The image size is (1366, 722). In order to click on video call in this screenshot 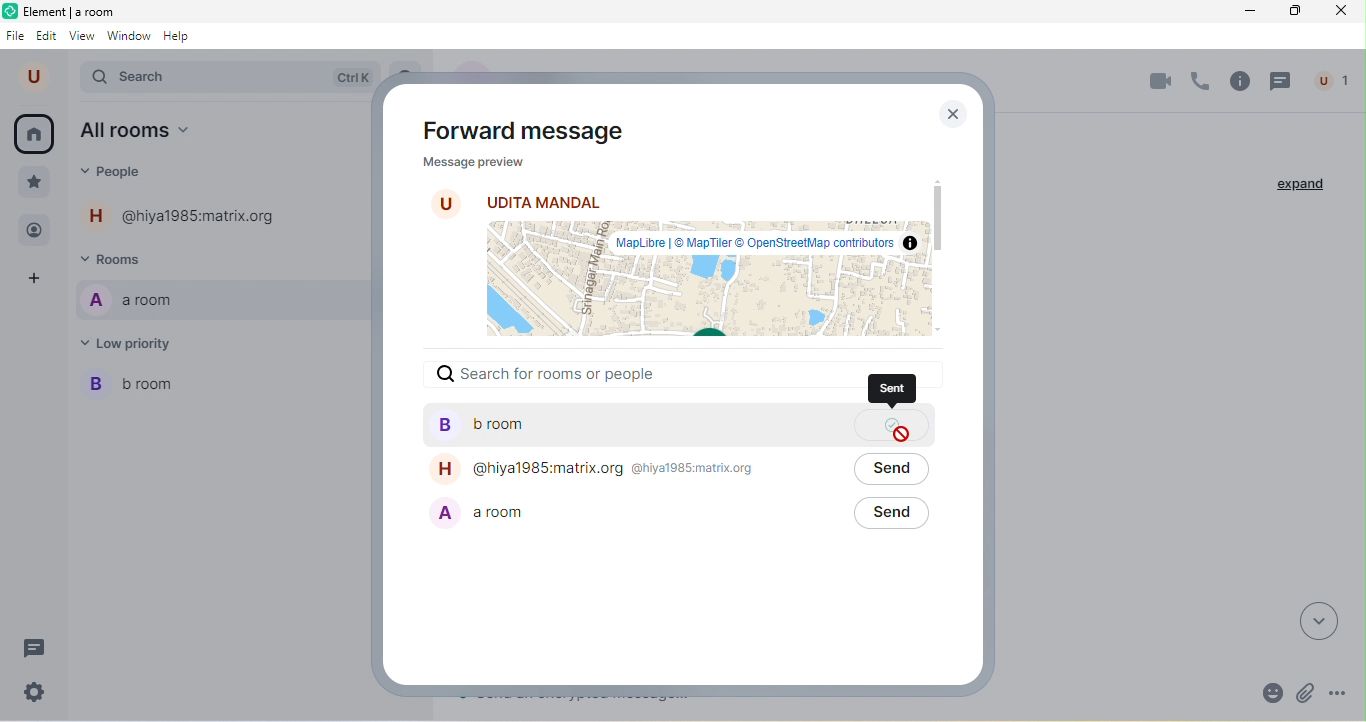, I will do `click(1158, 81)`.